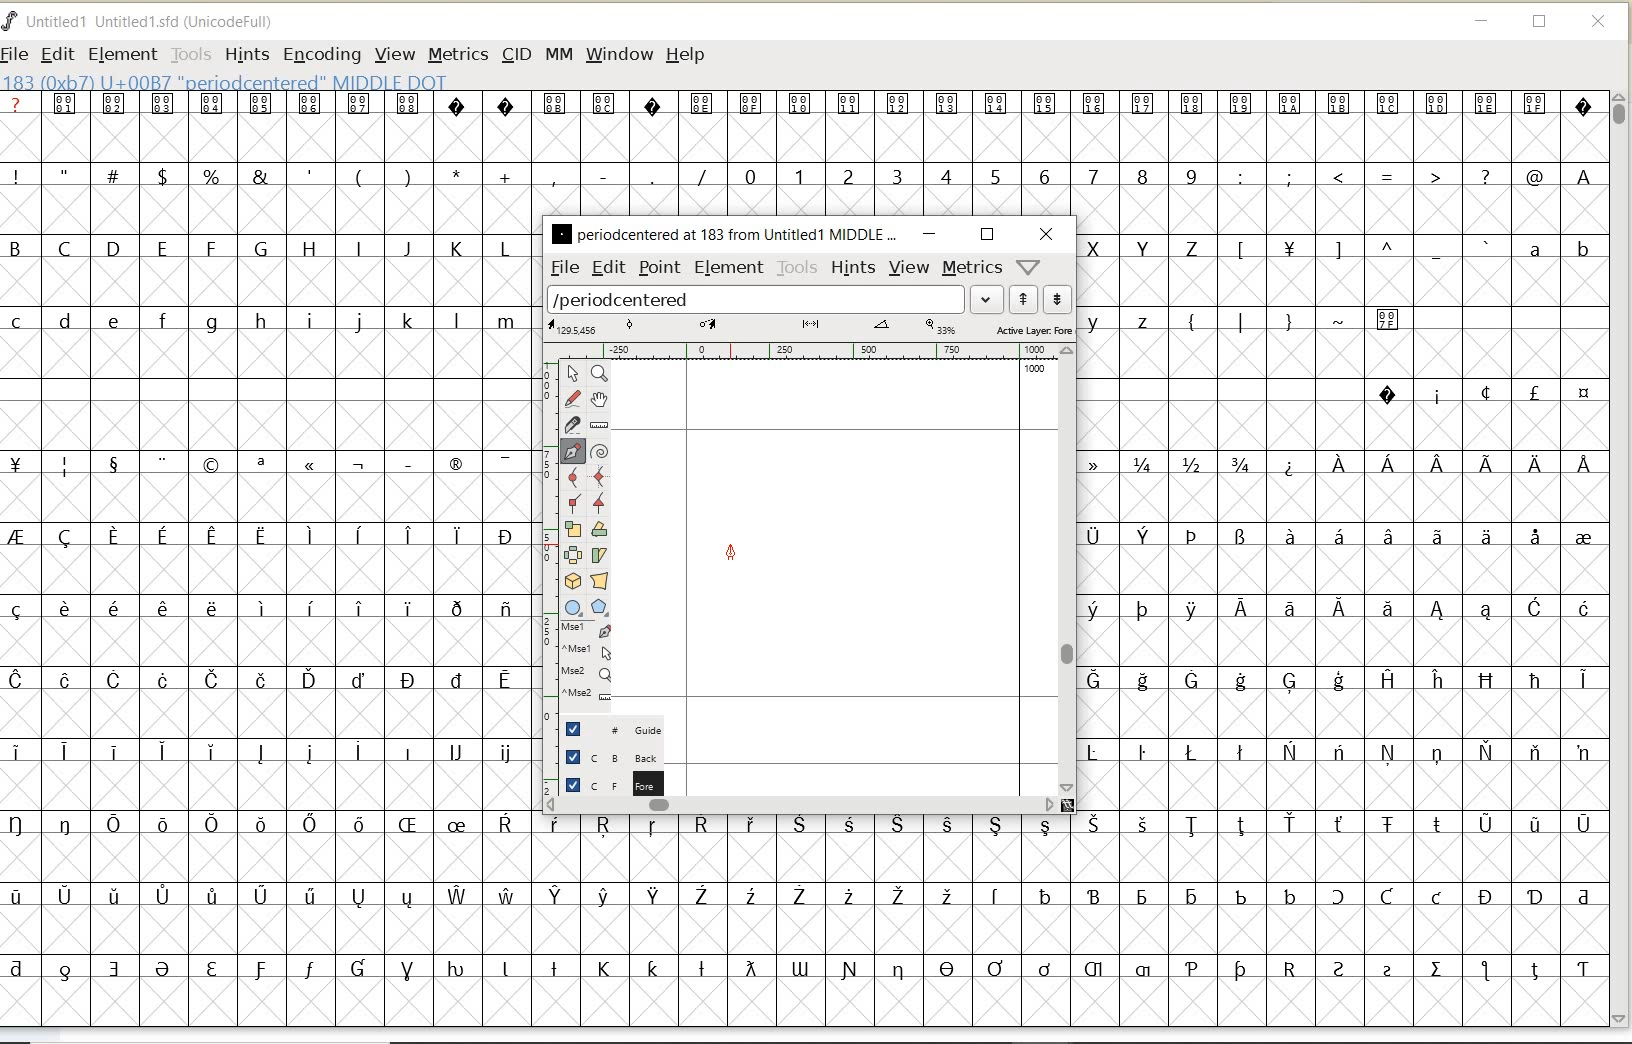 This screenshot has height=1044, width=1632. What do you see at coordinates (17, 53) in the screenshot?
I see `FILE` at bounding box center [17, 53].